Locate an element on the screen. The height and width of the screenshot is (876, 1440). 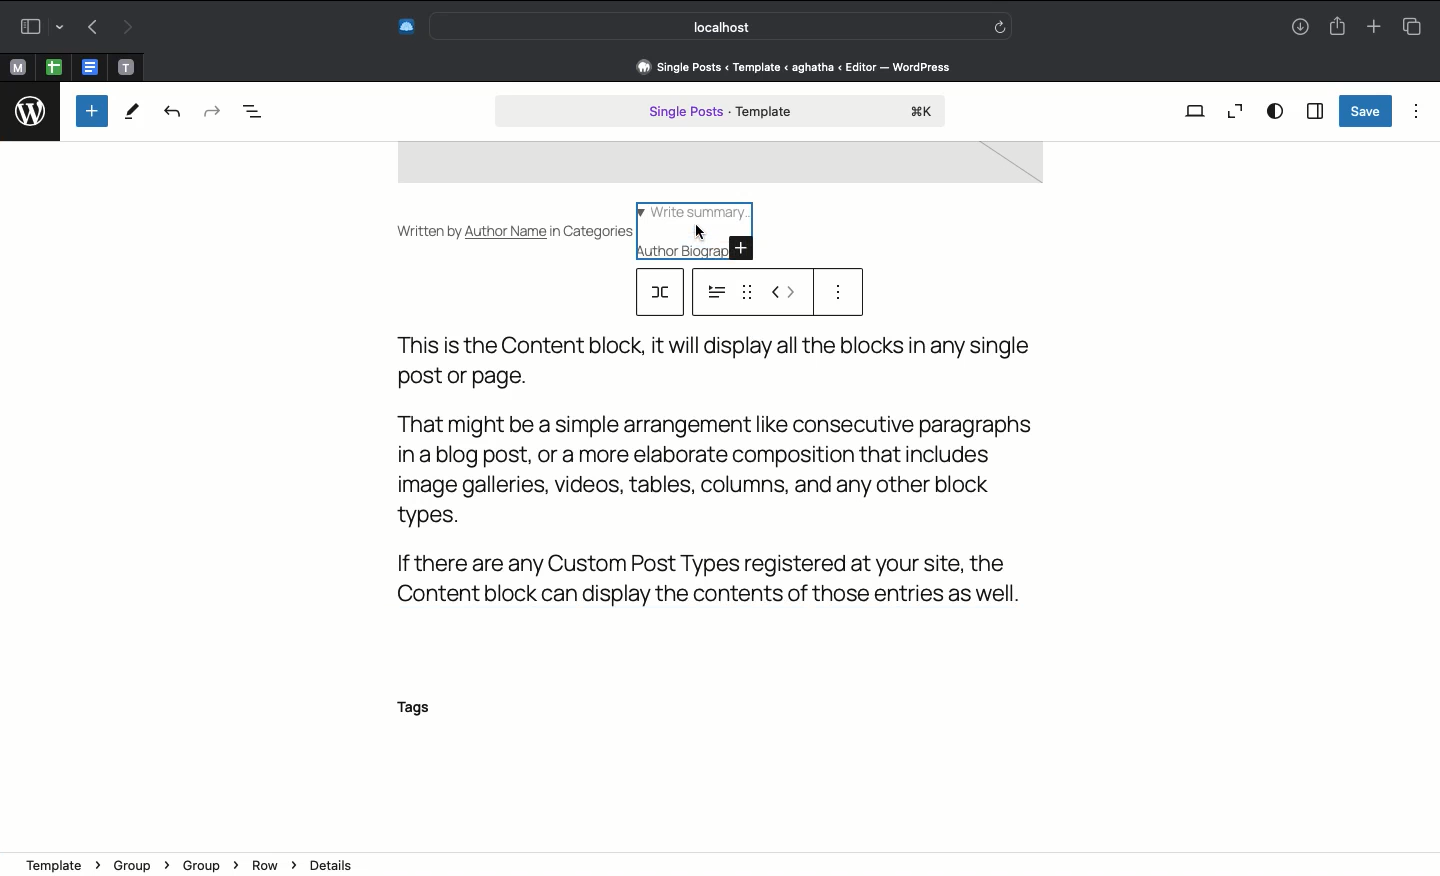
cursor is located at coordinates (701, 230).